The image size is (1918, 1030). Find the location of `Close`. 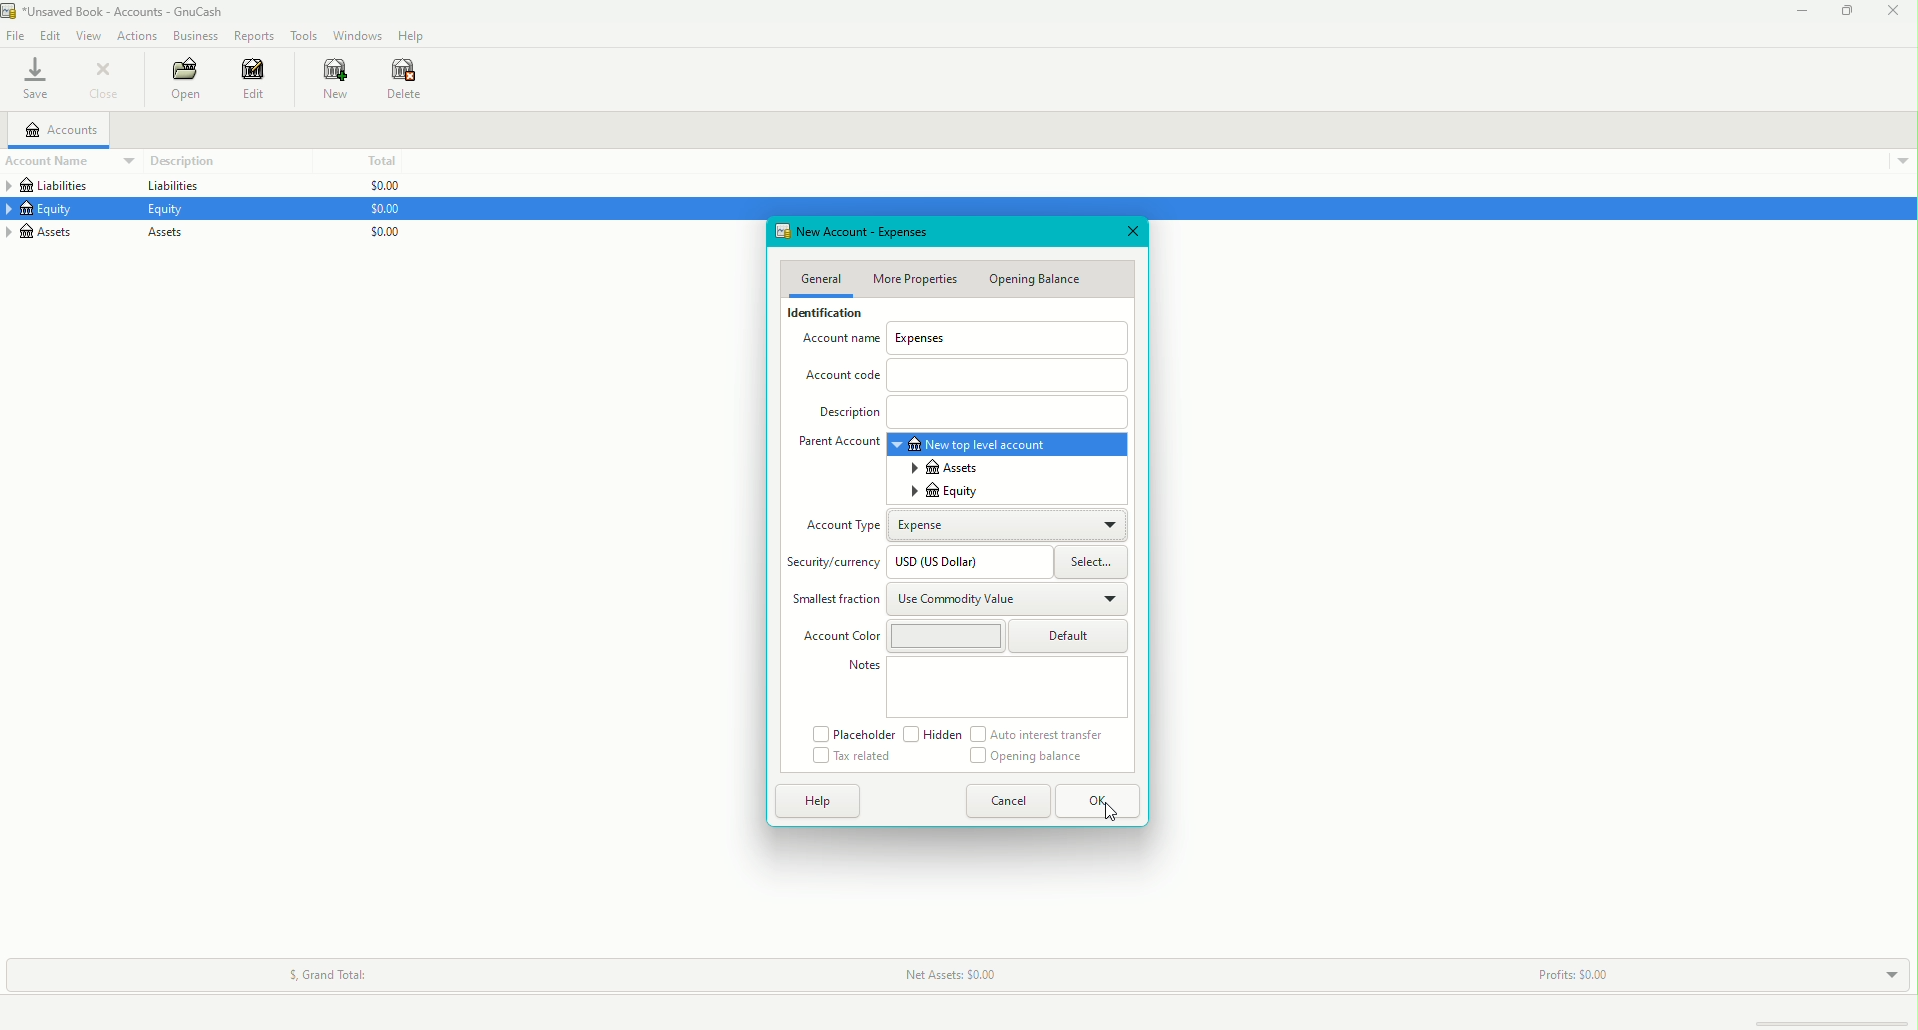

Close is located at coordinates (1895, 13).